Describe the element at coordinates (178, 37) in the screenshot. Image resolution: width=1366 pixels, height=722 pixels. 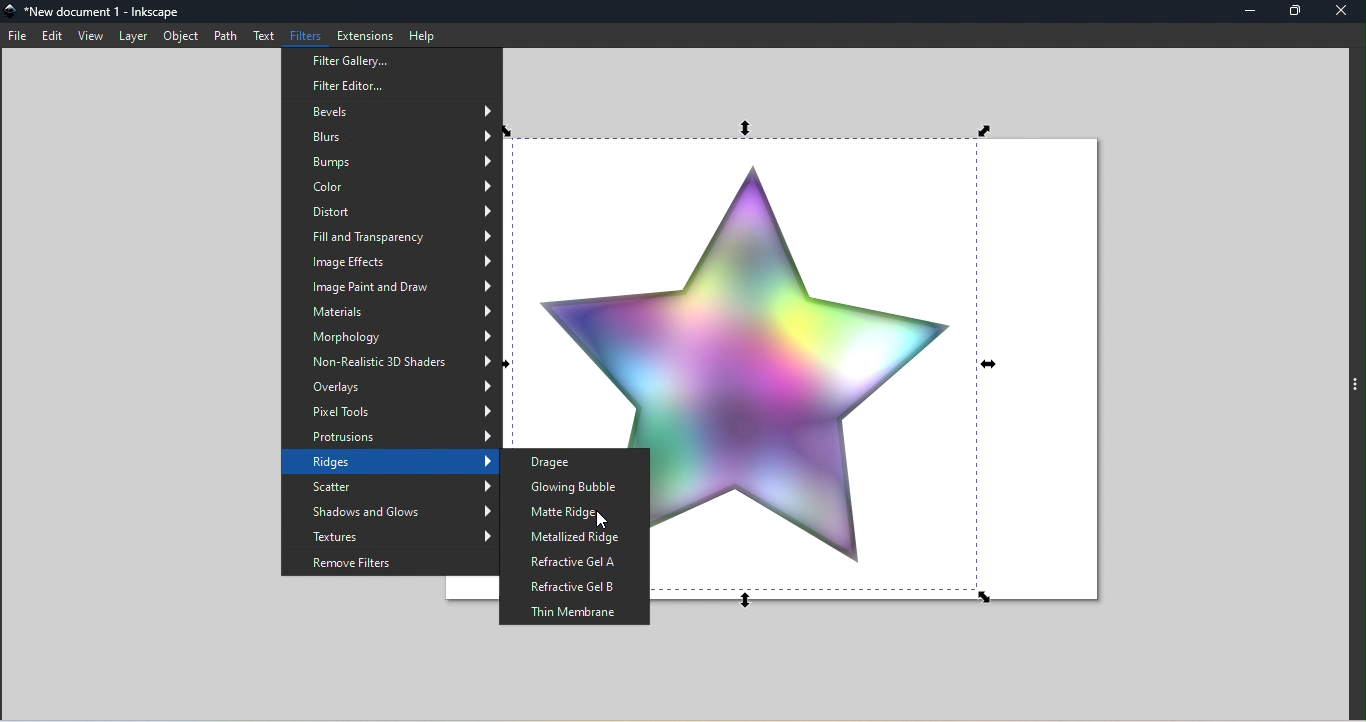
I see `Object` at that location.